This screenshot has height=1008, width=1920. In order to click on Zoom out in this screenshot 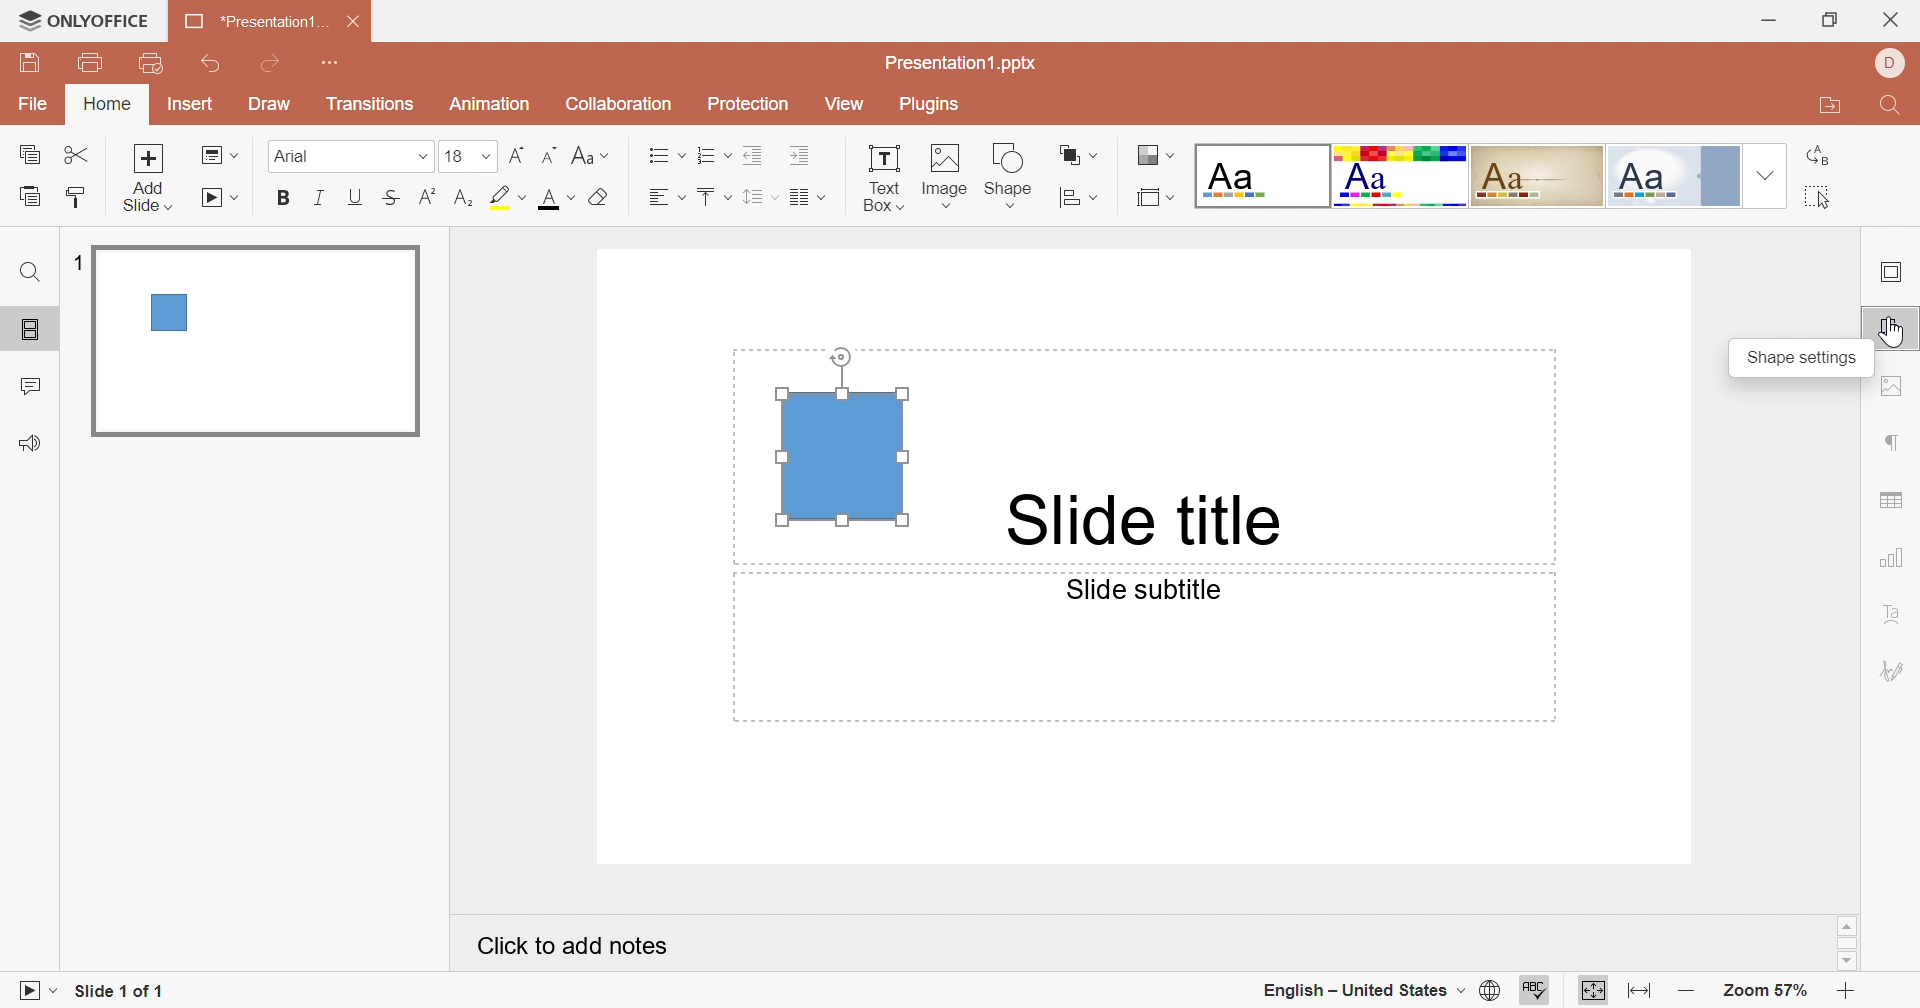, I will do `click(1681, 989)`.